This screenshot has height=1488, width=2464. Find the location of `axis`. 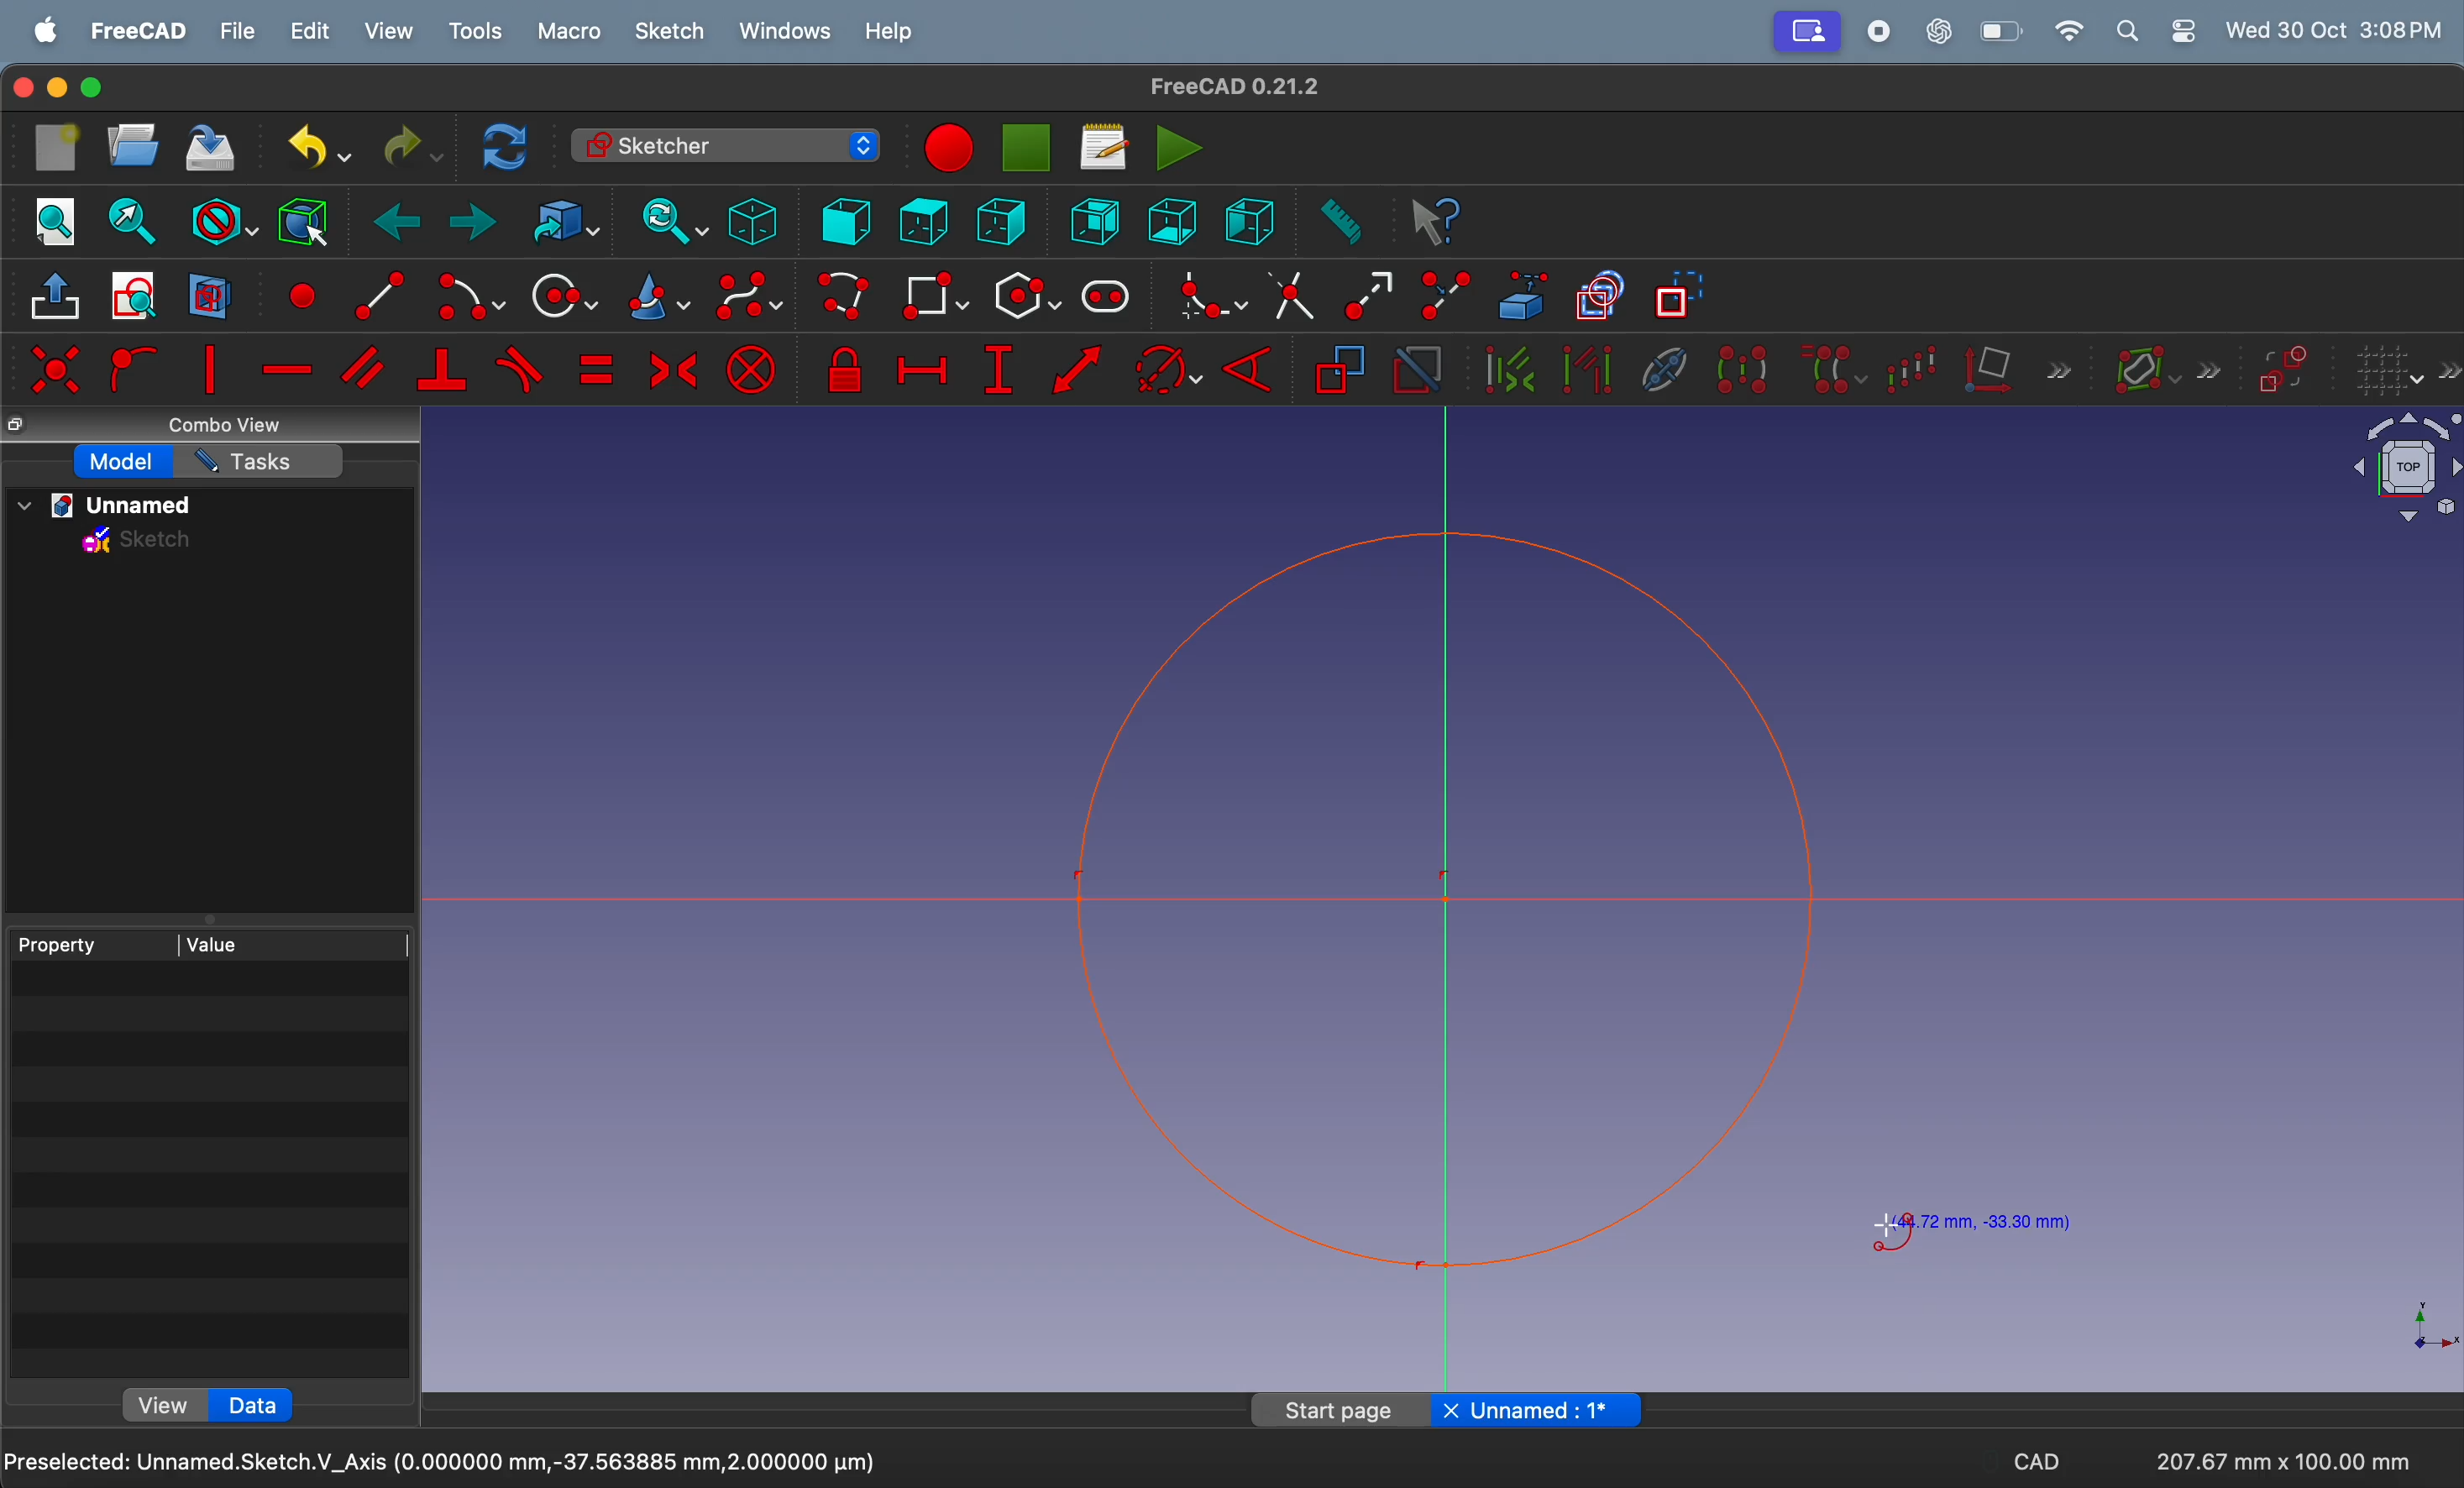

axis is located at coordinates (2421, 1324).